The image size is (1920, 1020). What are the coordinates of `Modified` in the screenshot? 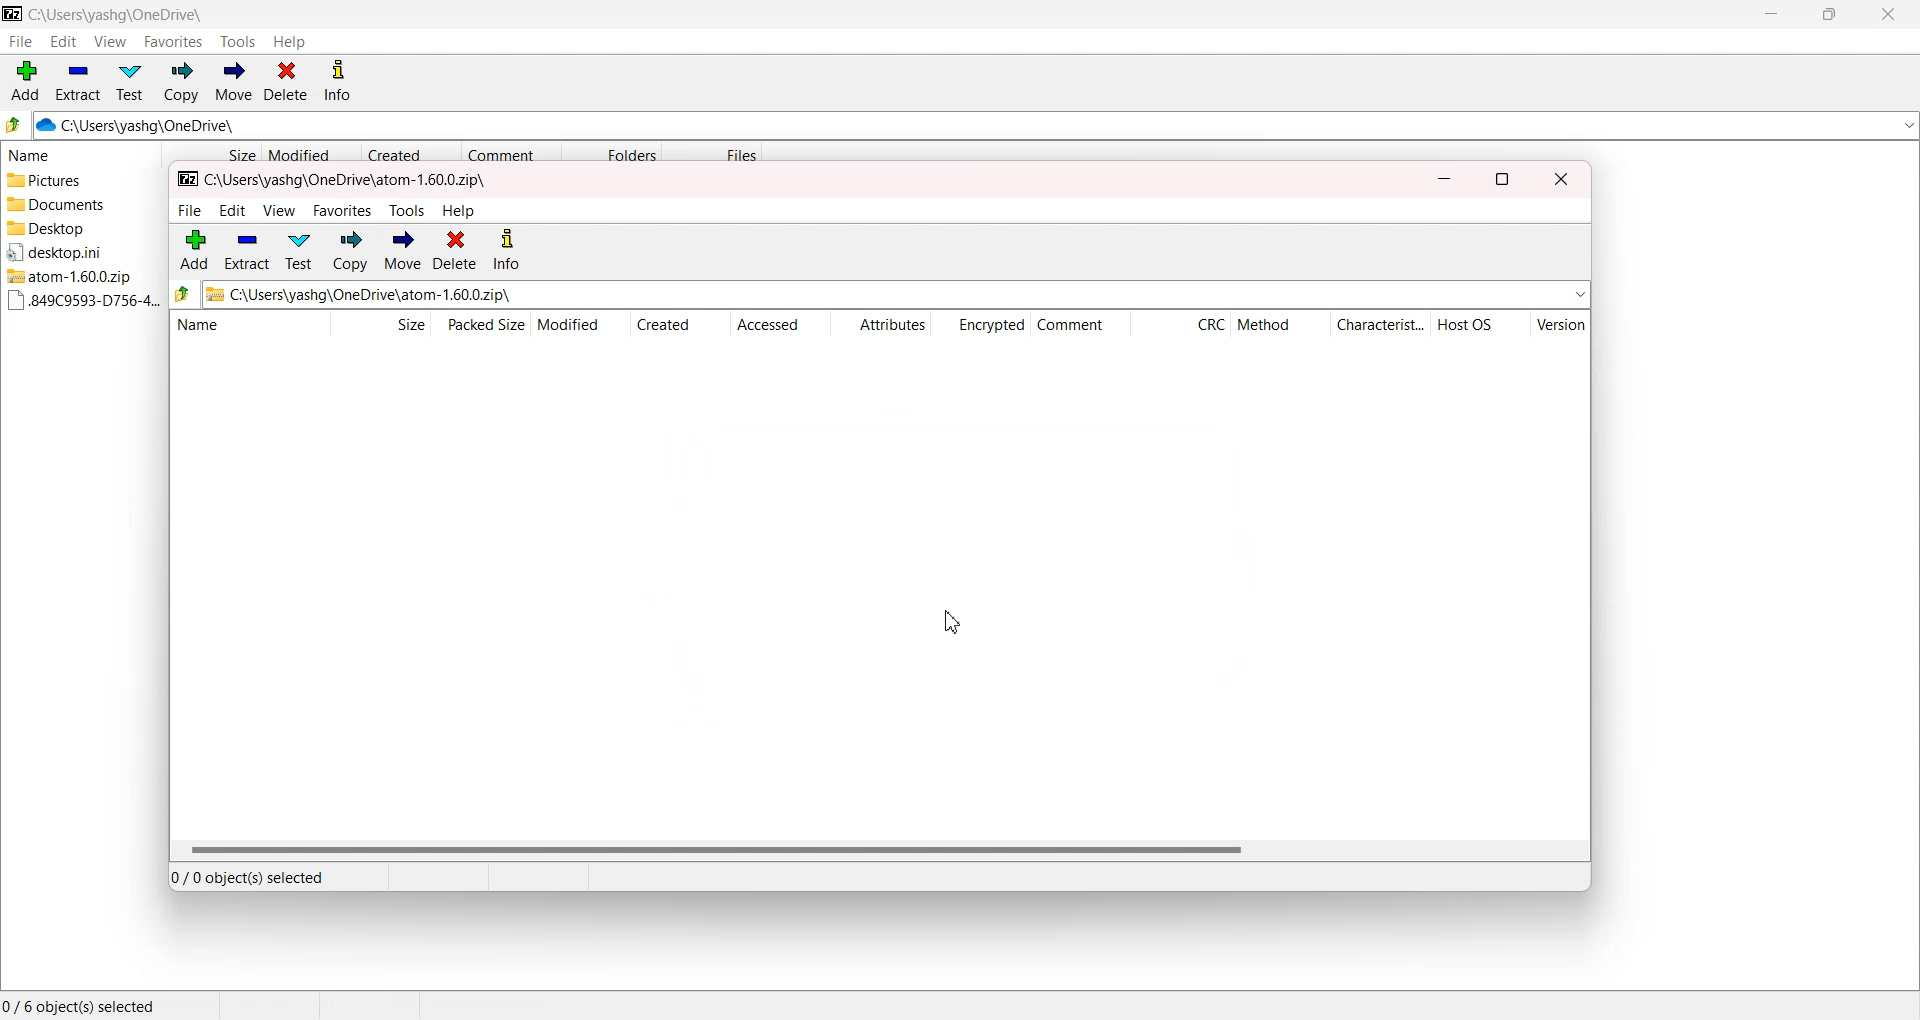 It's located at (578, 325).